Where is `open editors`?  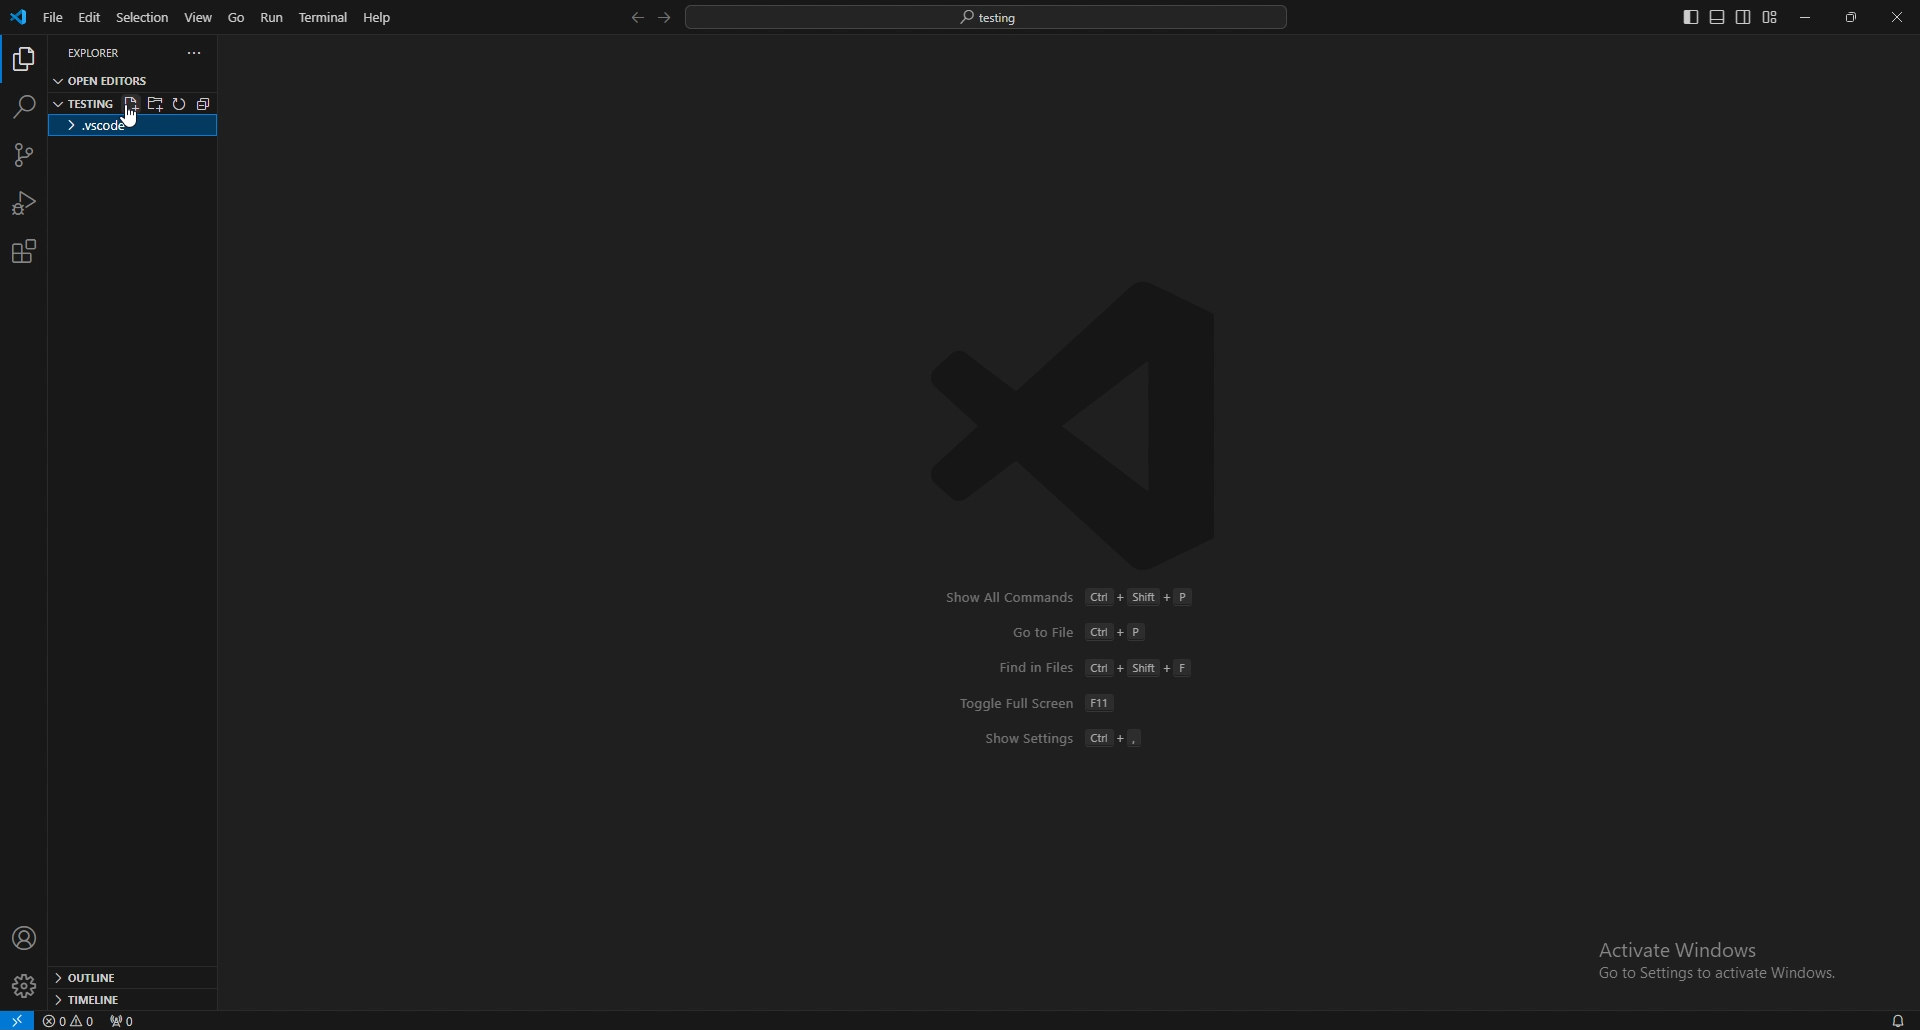 open editors is located at coordinates (104, 79).